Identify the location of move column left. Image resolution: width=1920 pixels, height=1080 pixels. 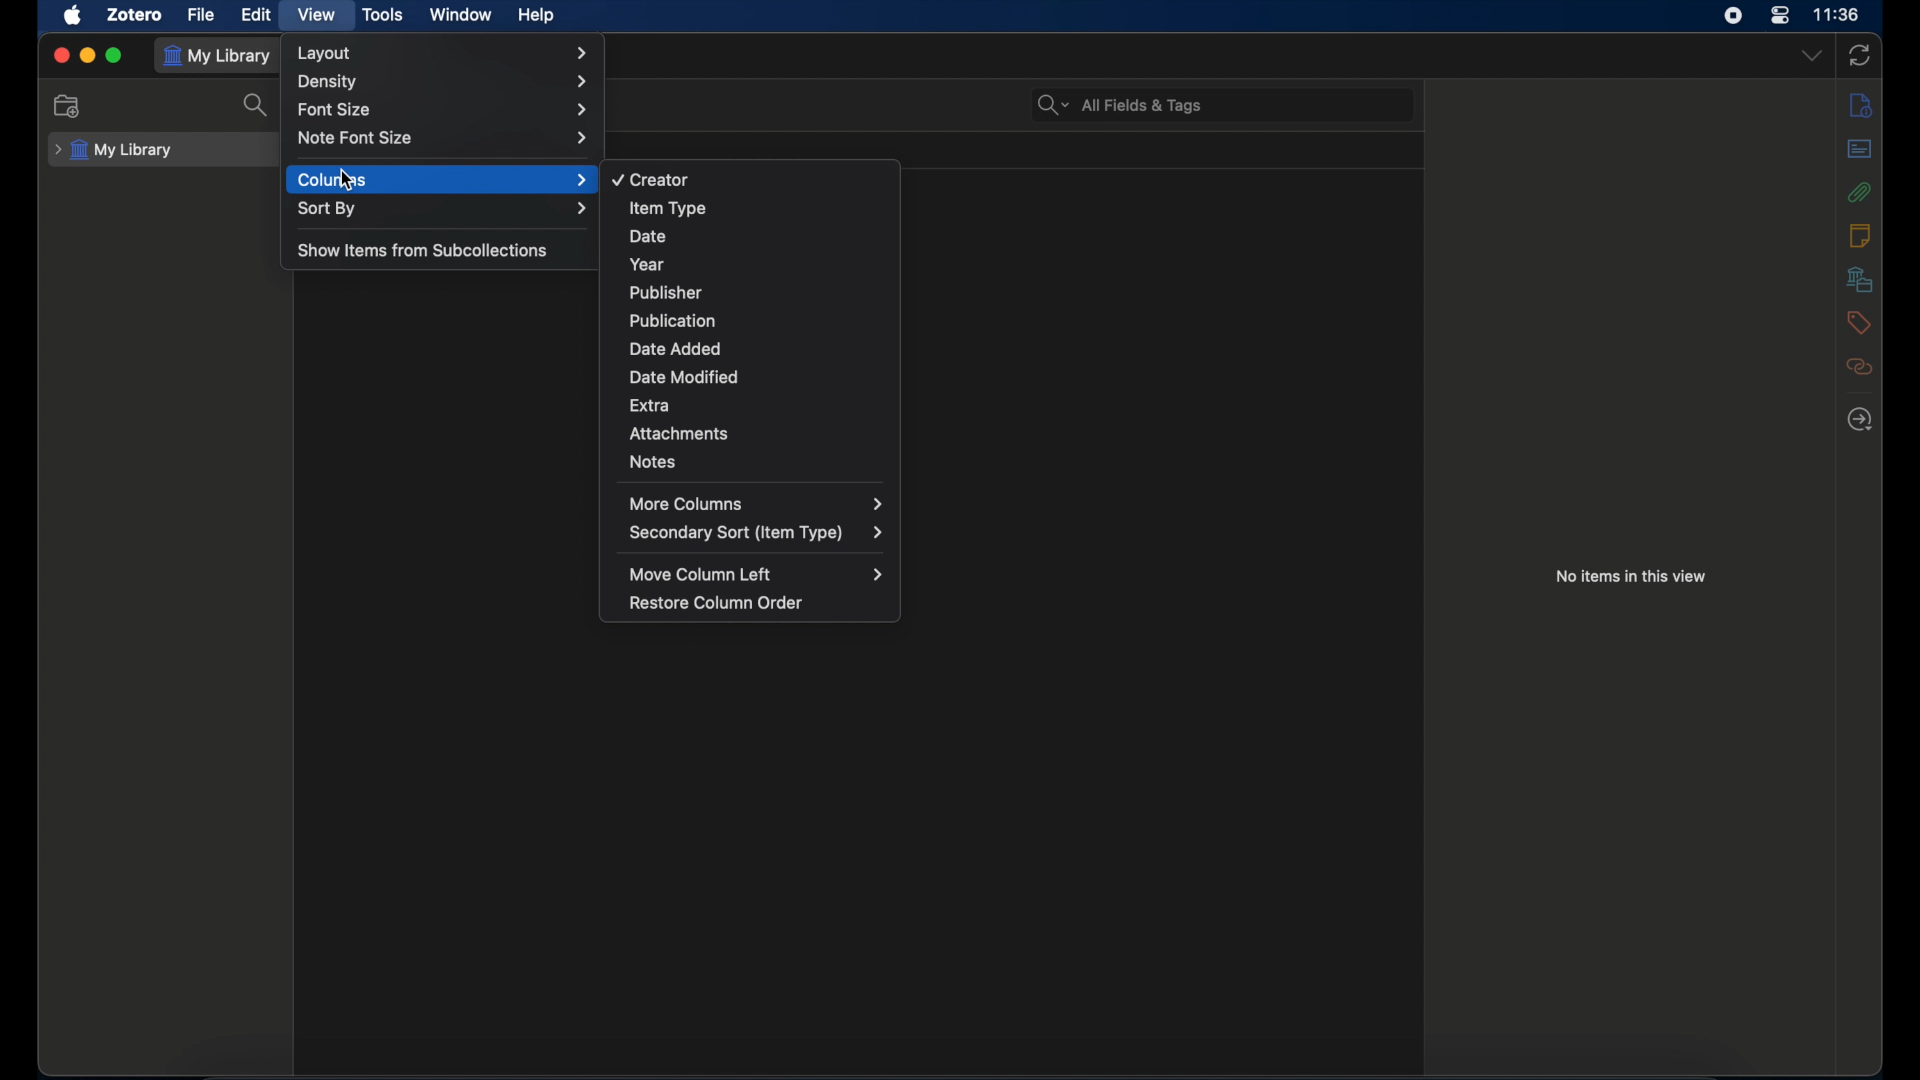
(758, 573).